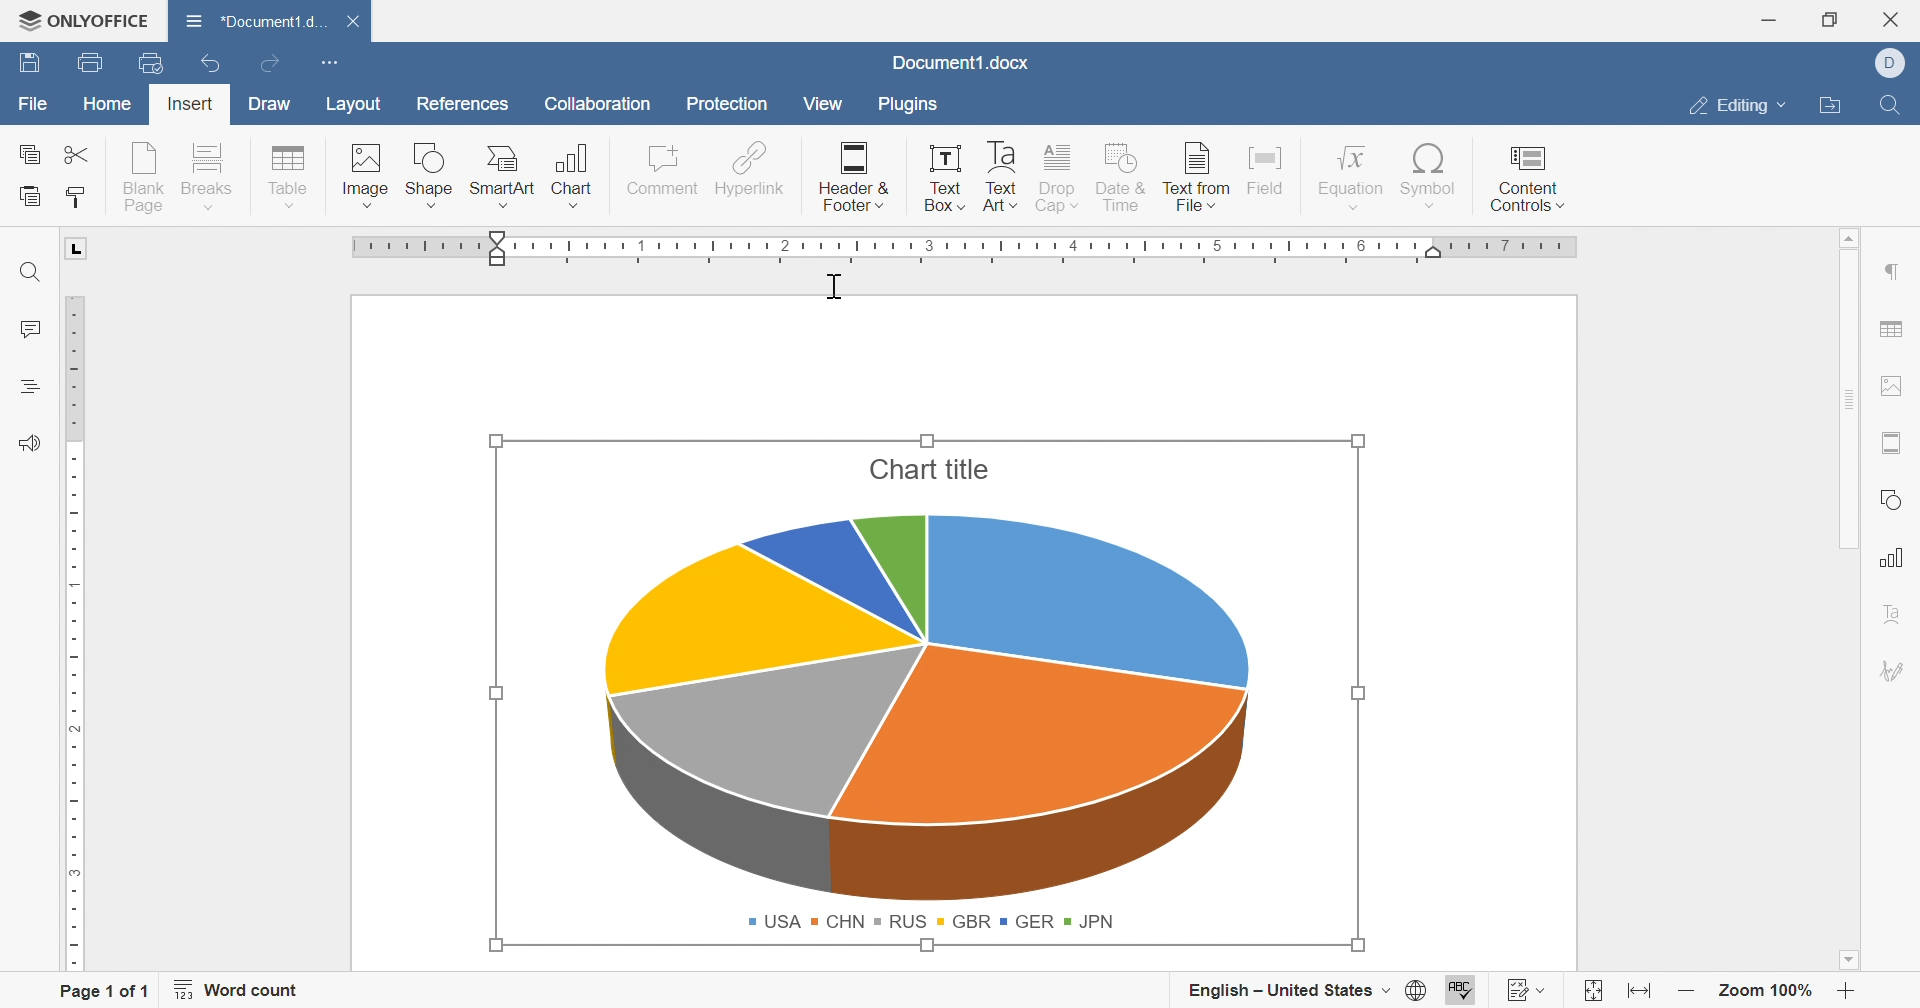 This screenshot has height=1008, width=1920. What do you see at coordinates (1894, 384) in the screenshot?
I see `Image settings` at bounding box center [1894, 384].